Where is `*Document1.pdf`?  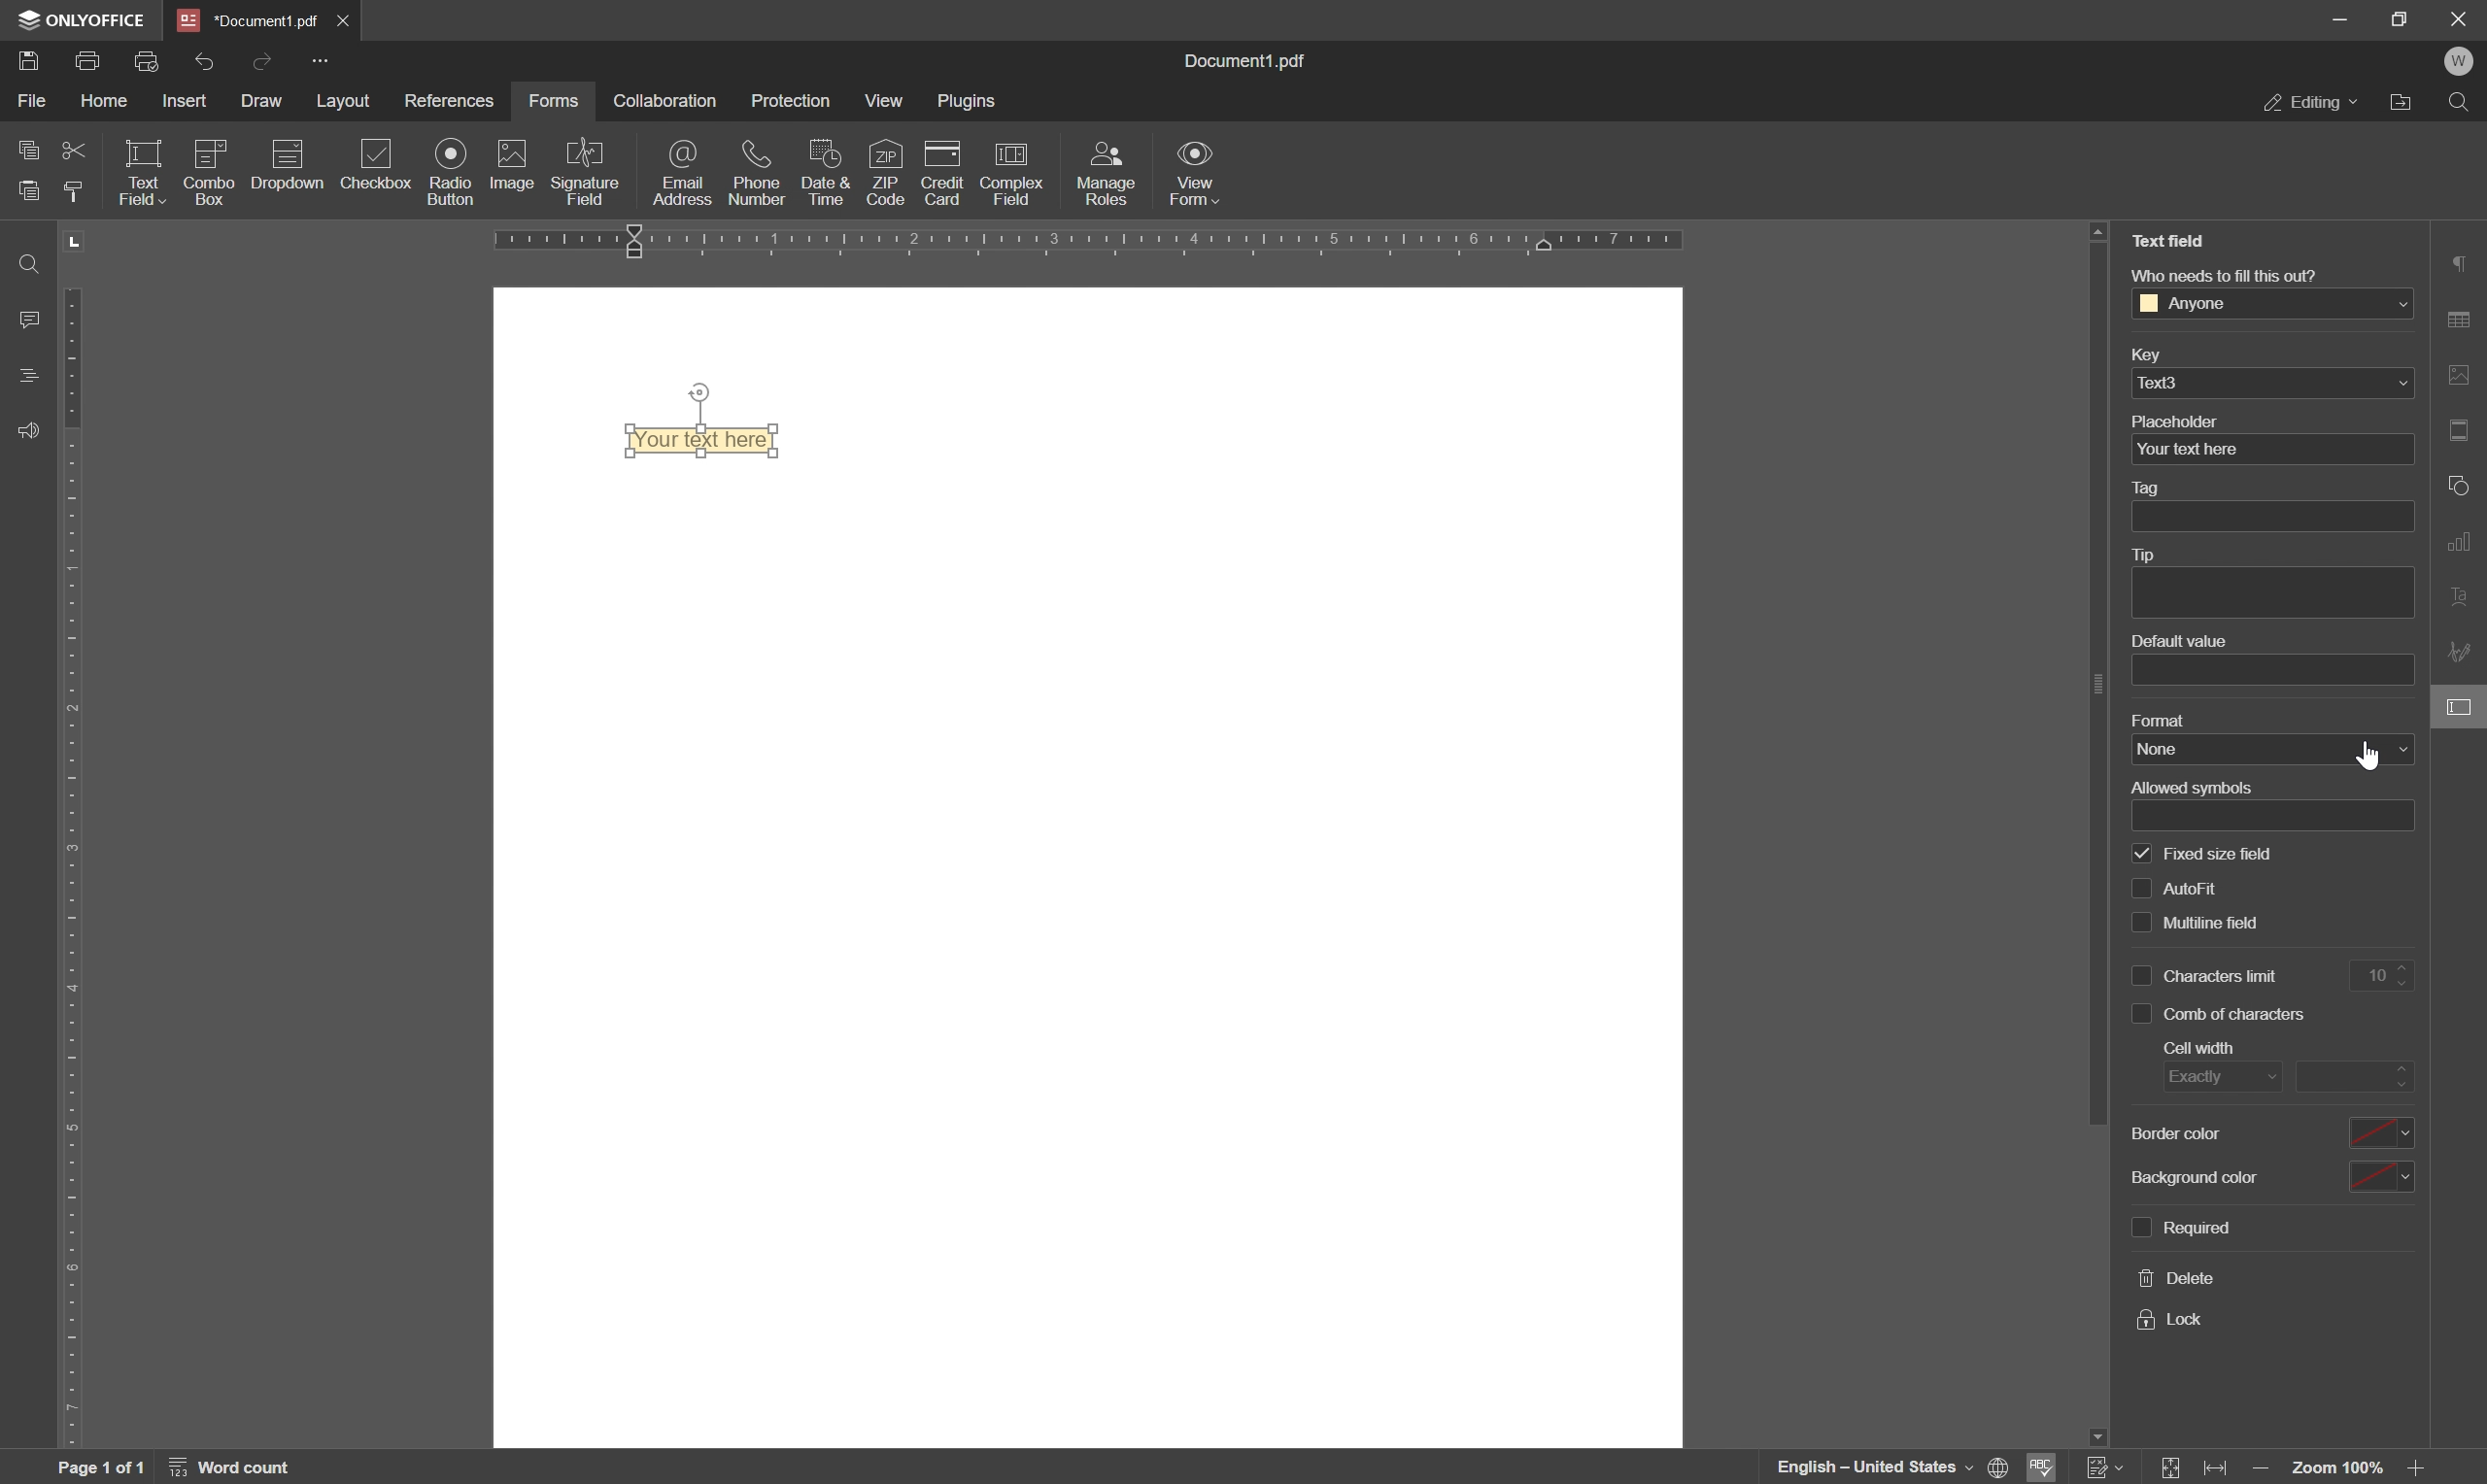 *Document1.pdf is located at coordinates (249, 19).